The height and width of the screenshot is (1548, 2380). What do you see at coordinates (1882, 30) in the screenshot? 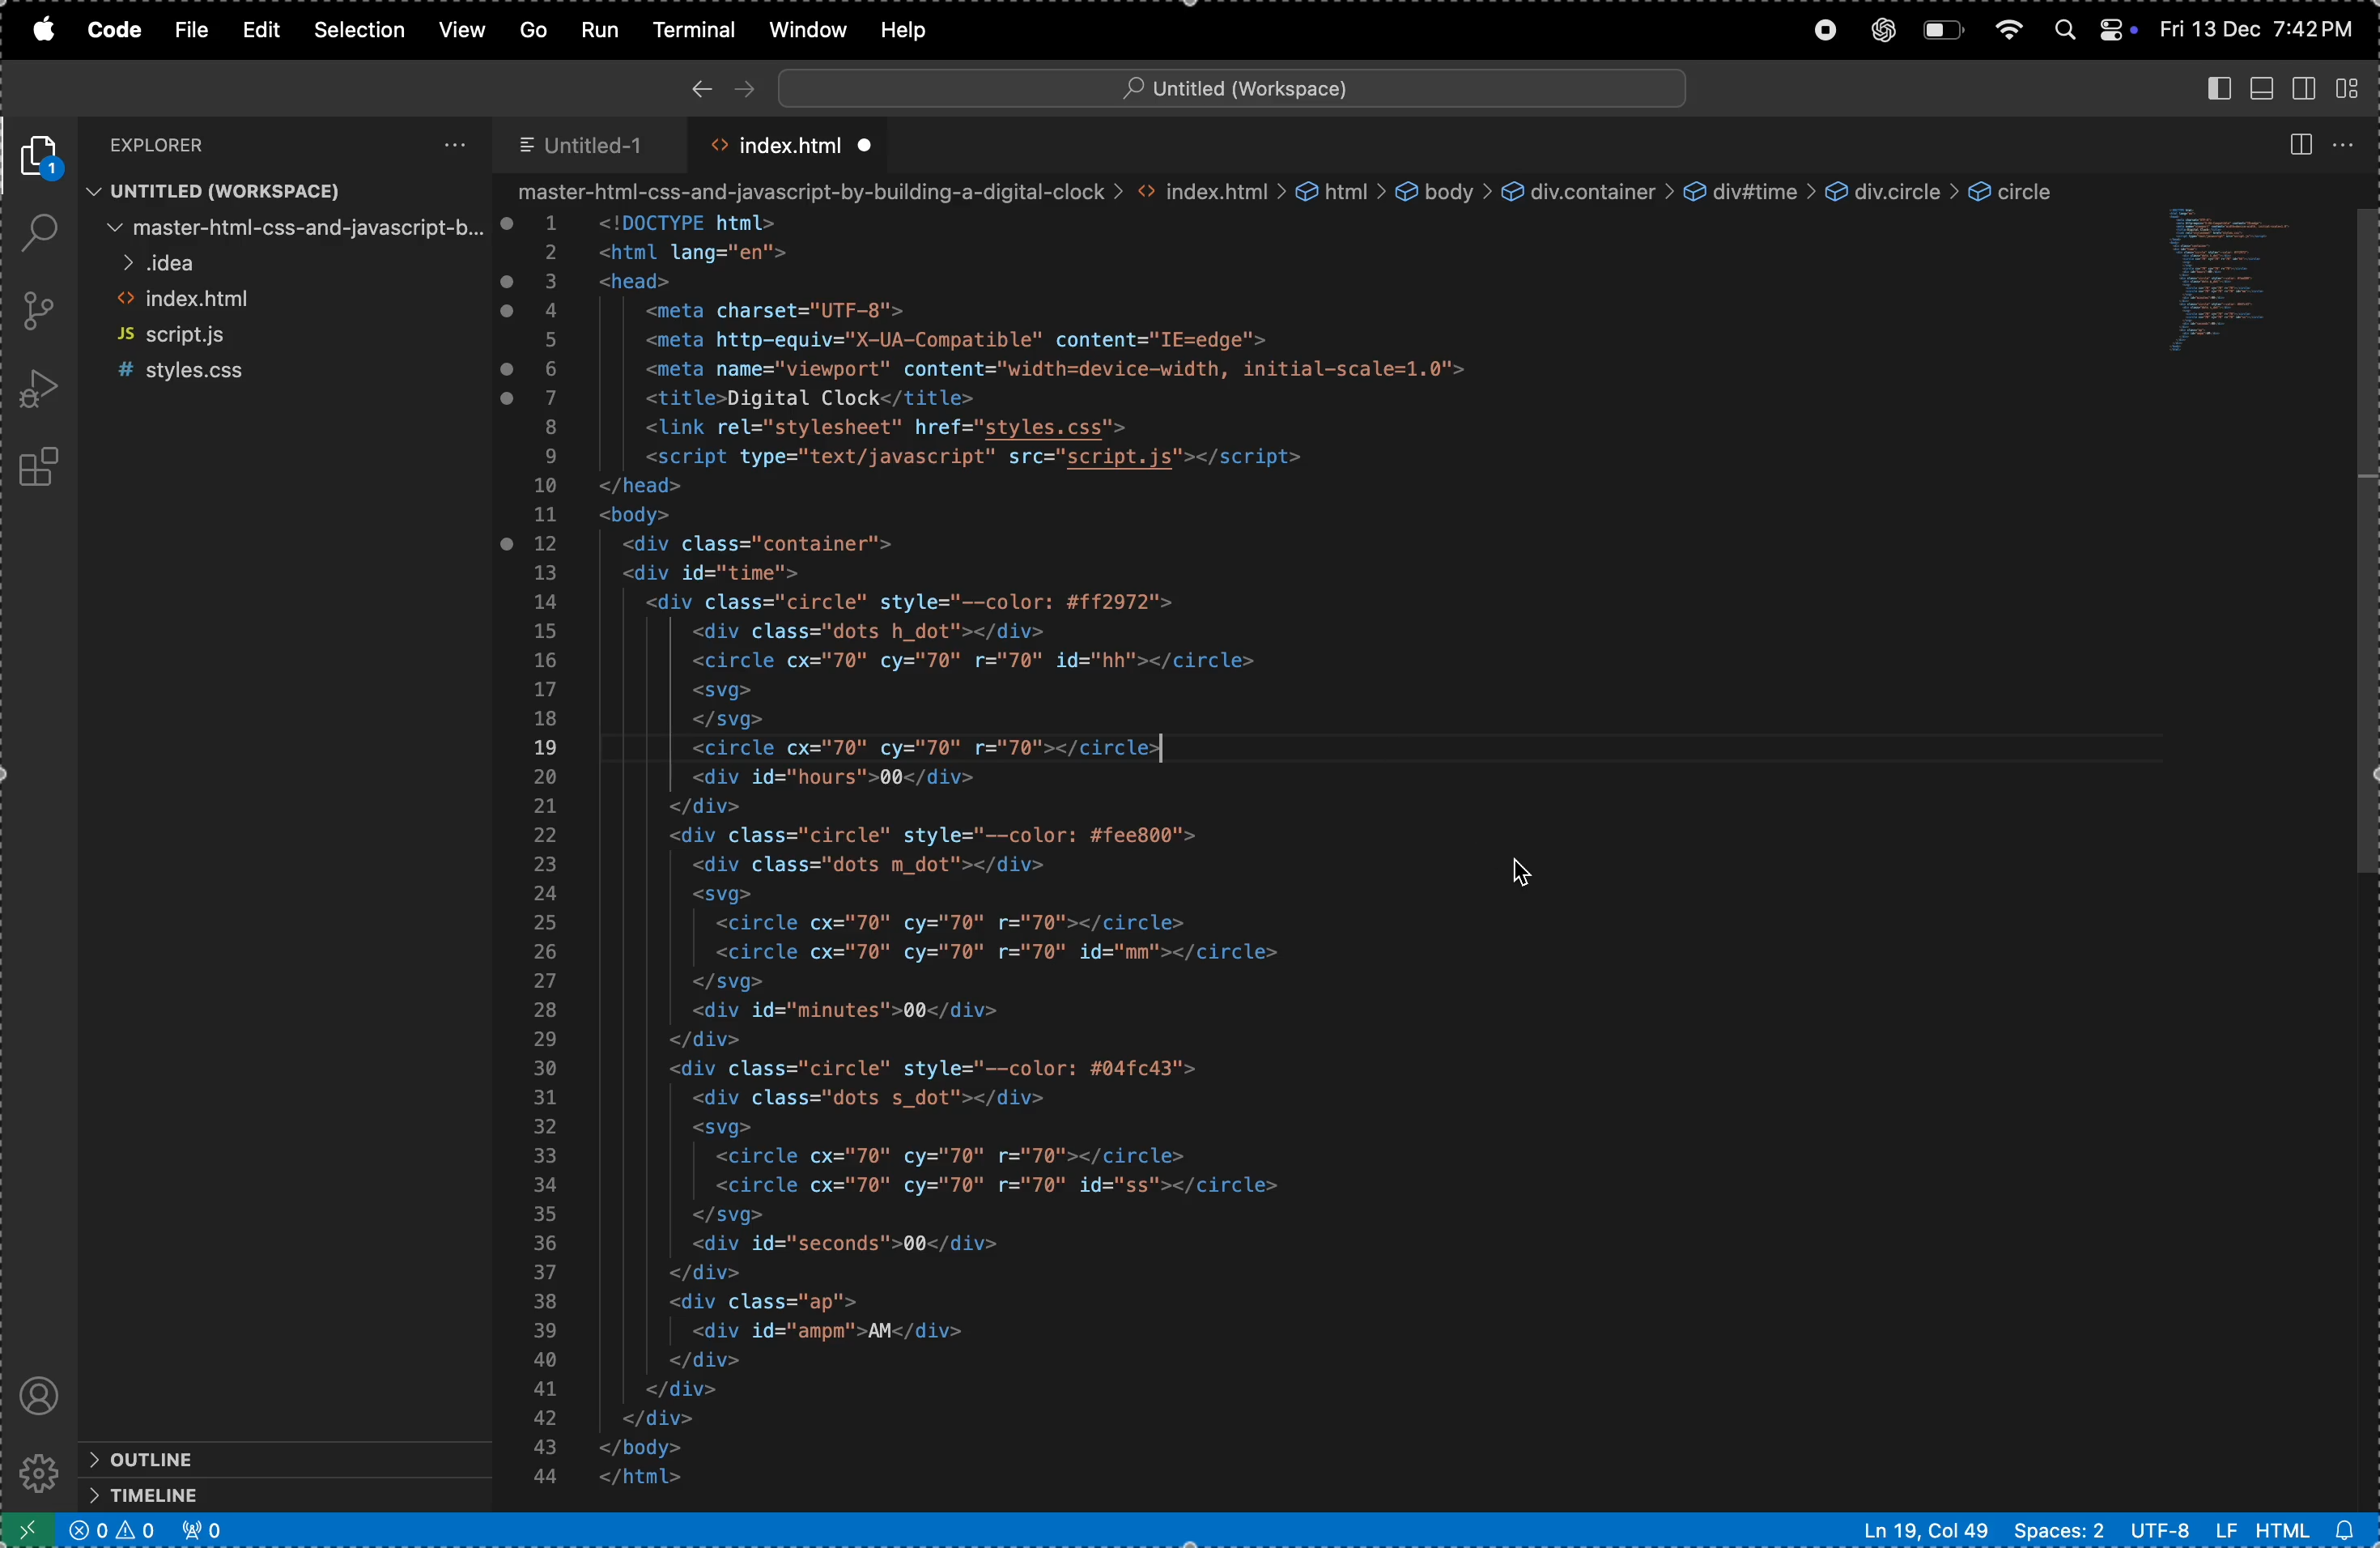
I see `chat gpt` at bounding box center [1882, 30].